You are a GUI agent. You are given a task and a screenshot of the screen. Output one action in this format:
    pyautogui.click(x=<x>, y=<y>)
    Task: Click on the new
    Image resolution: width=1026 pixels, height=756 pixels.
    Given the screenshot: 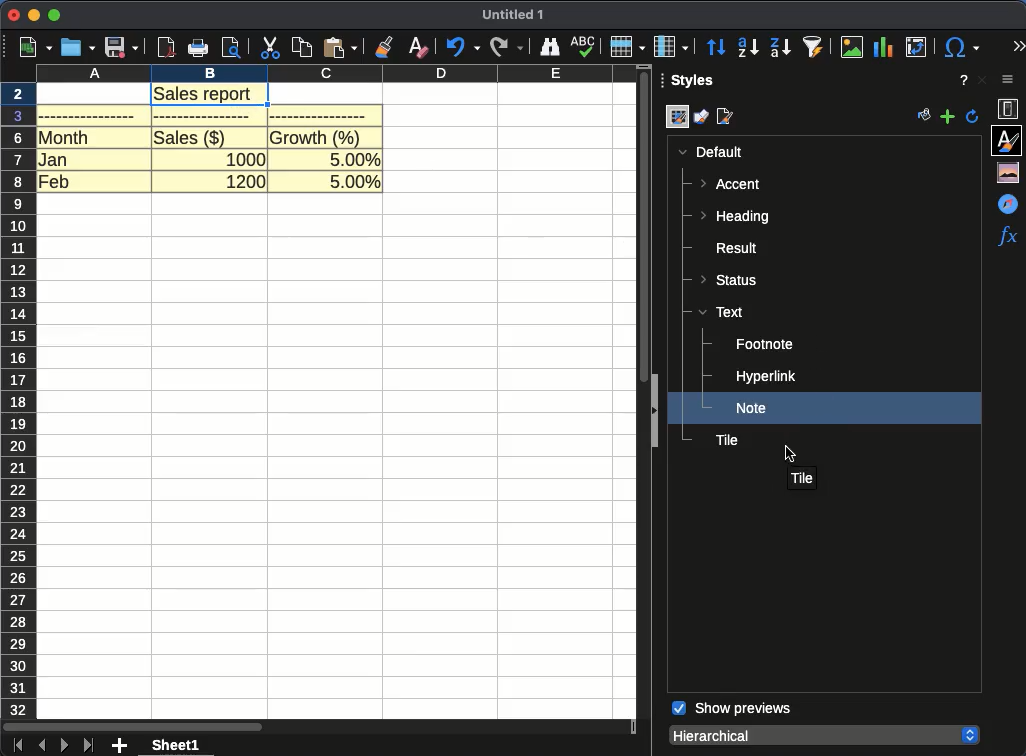 What is the action you would take?
    pyautogui.click(x=31, y=48)
    